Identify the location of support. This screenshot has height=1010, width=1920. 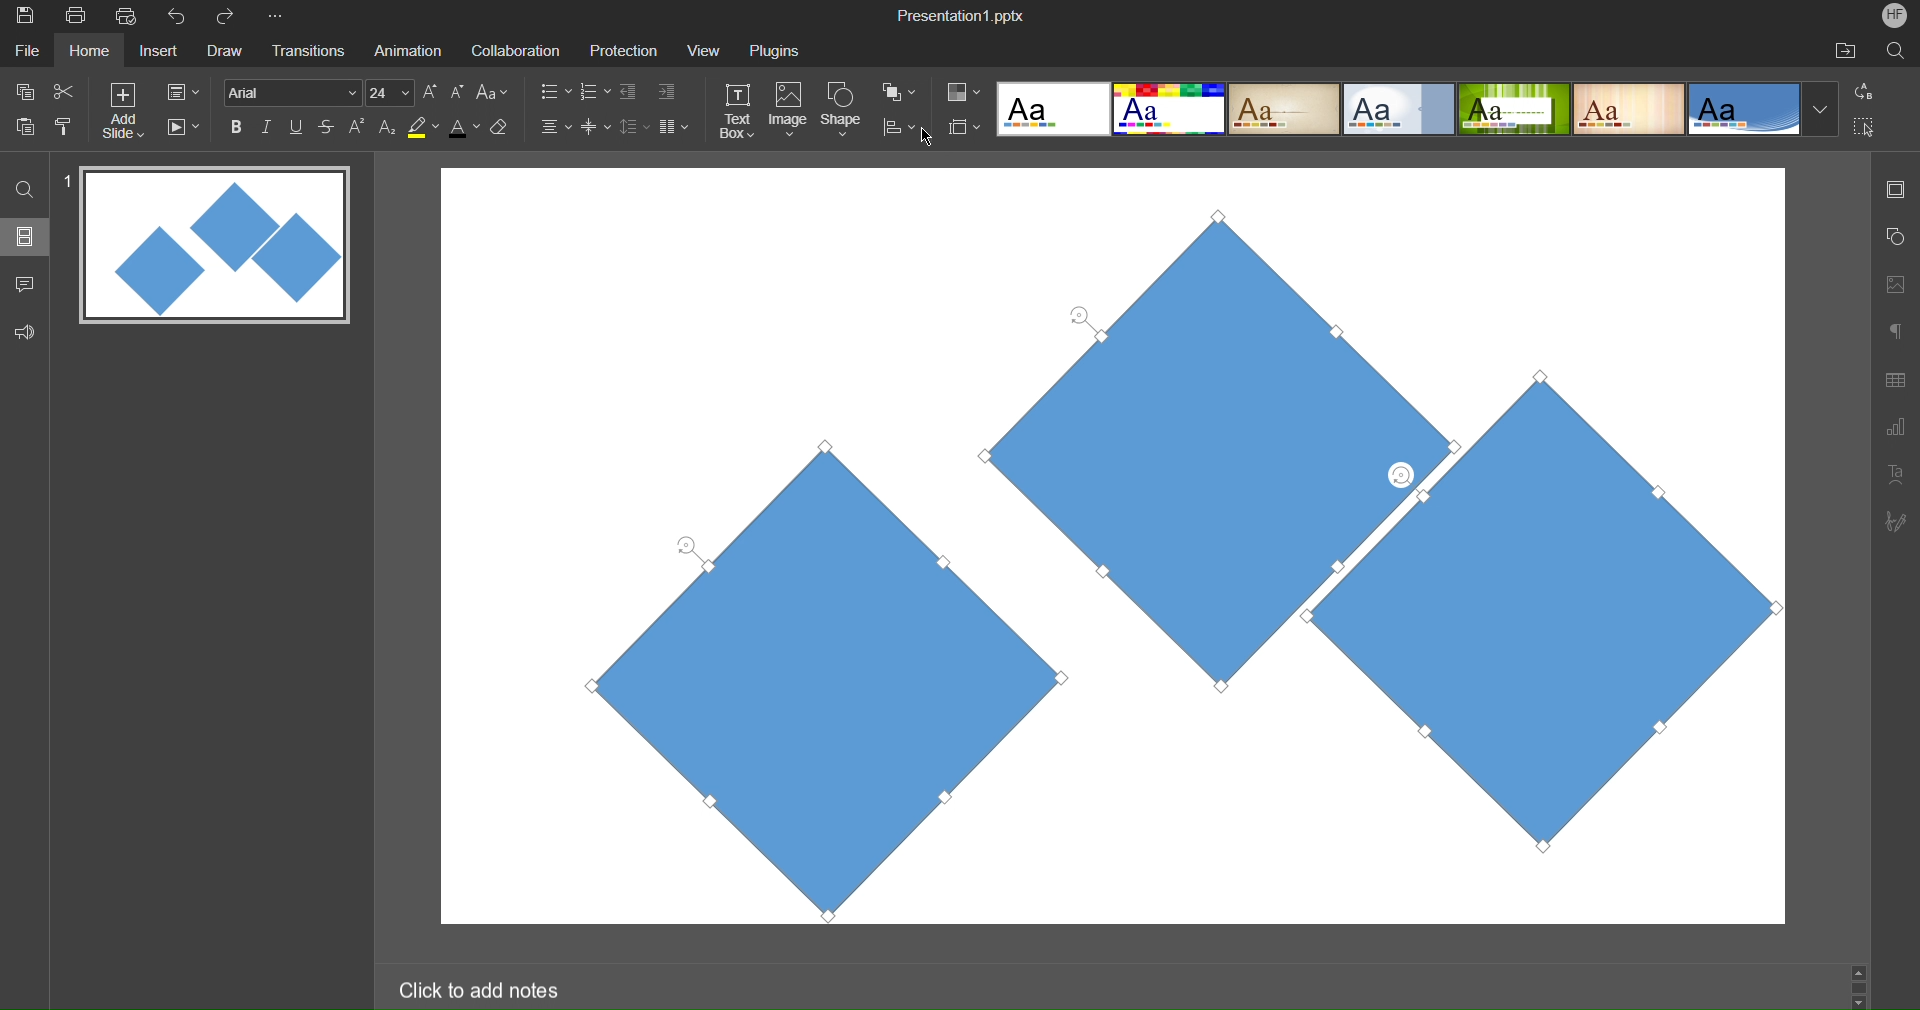
(30, 330).